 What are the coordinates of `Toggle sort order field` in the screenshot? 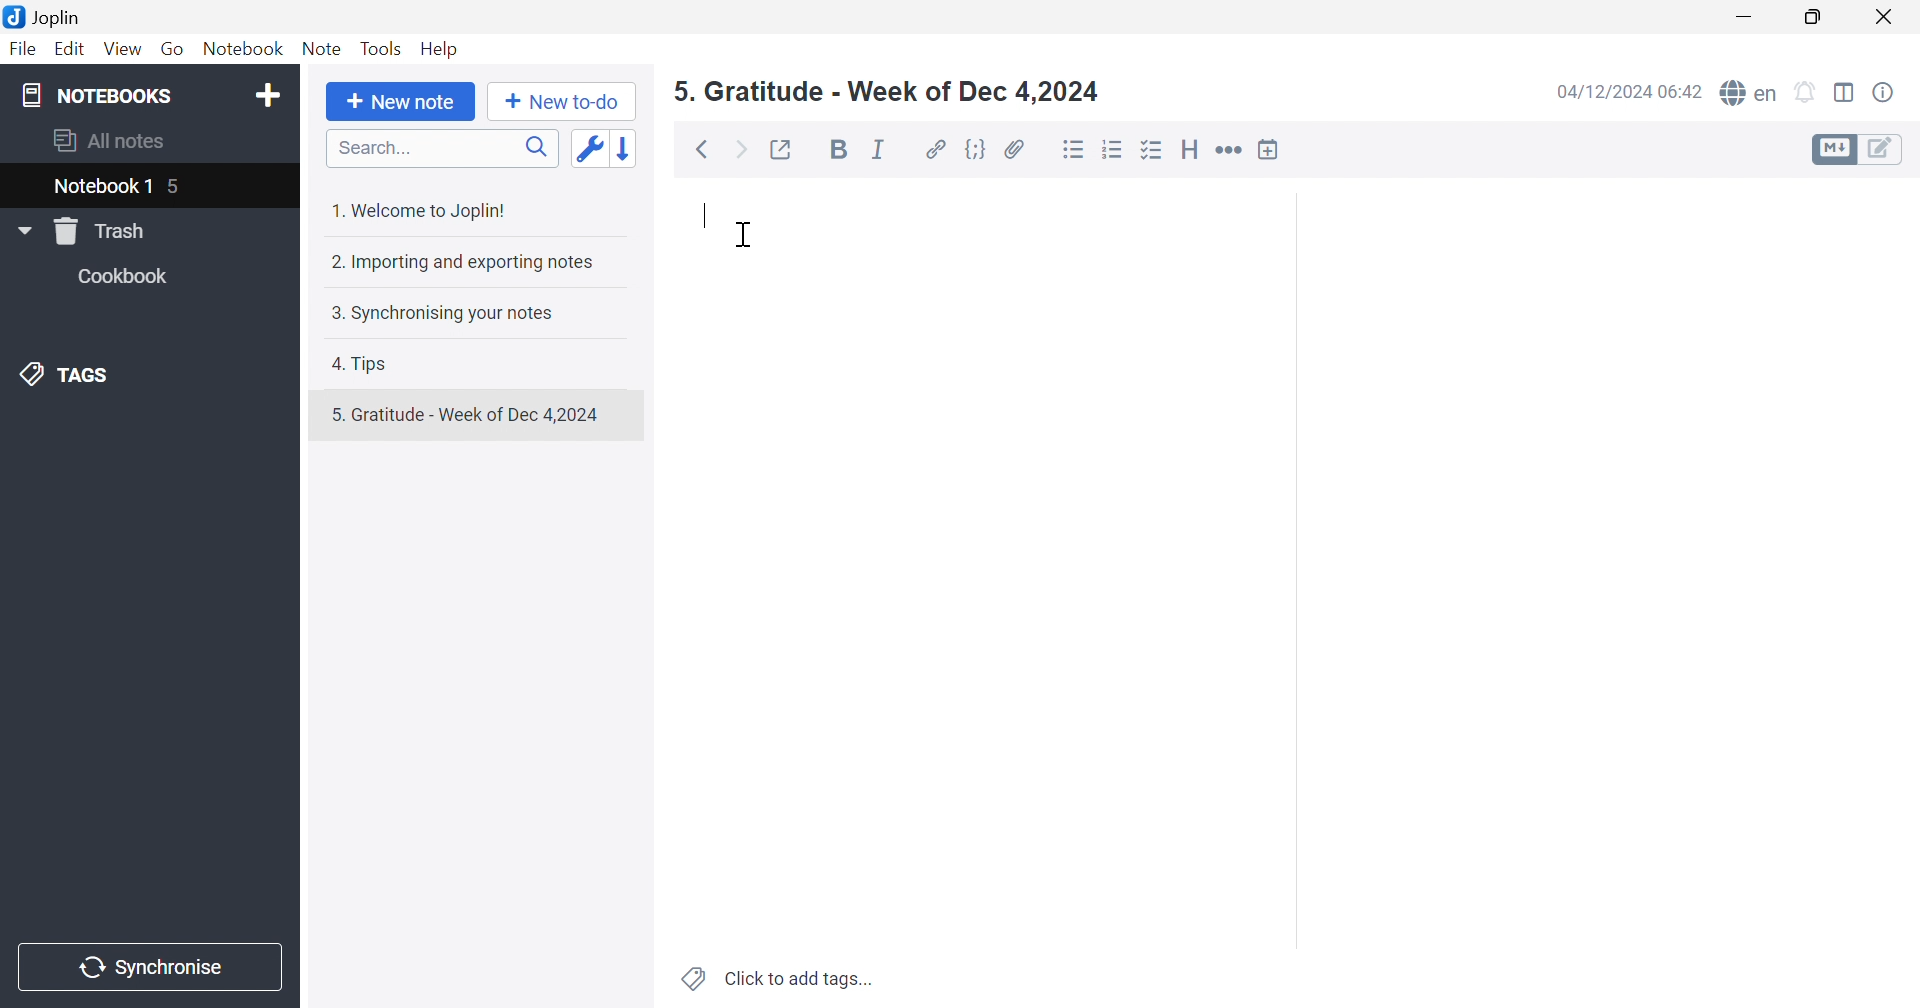 It's located at (593, 150).